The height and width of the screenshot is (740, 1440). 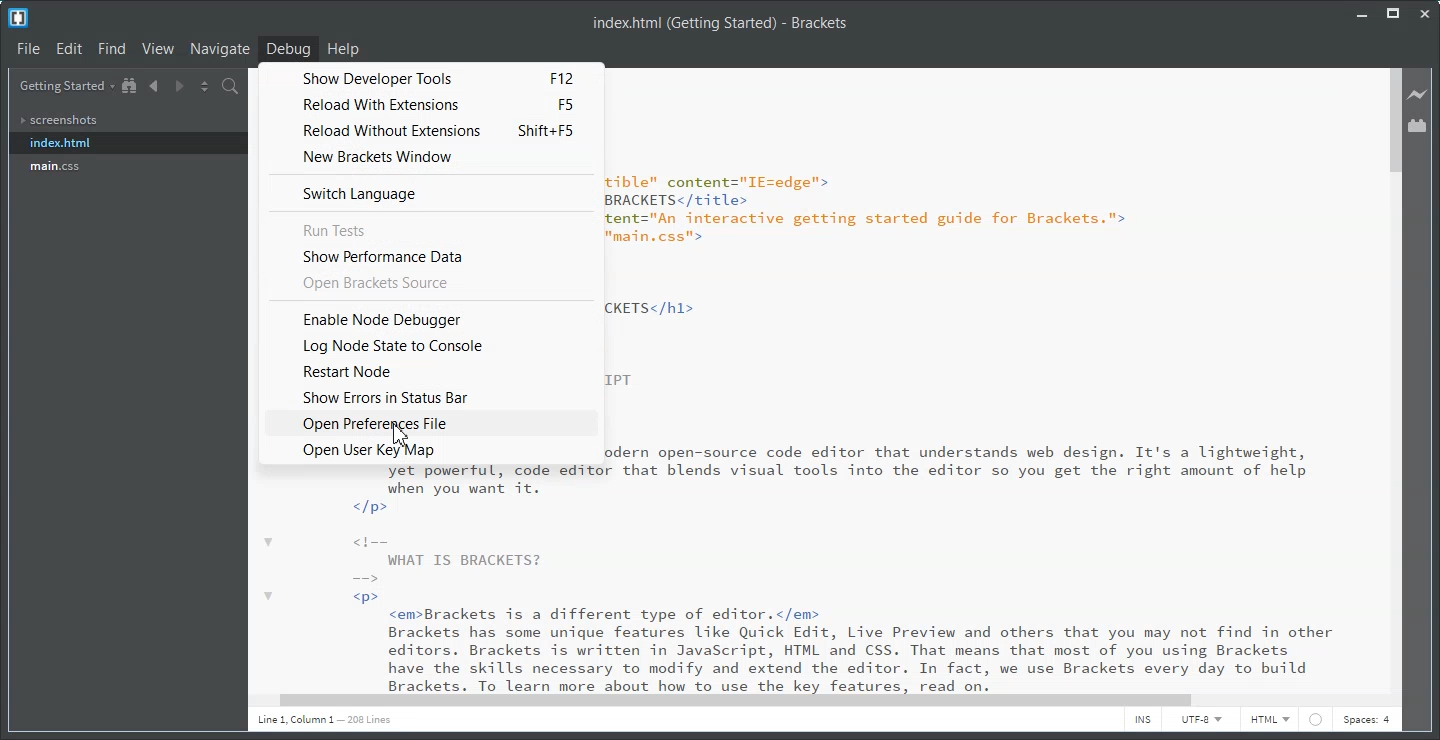 What do you see at coordinates (432, 76) in the screenshot?
I see `Show Developer Tools` at bounding box center [432, 76].